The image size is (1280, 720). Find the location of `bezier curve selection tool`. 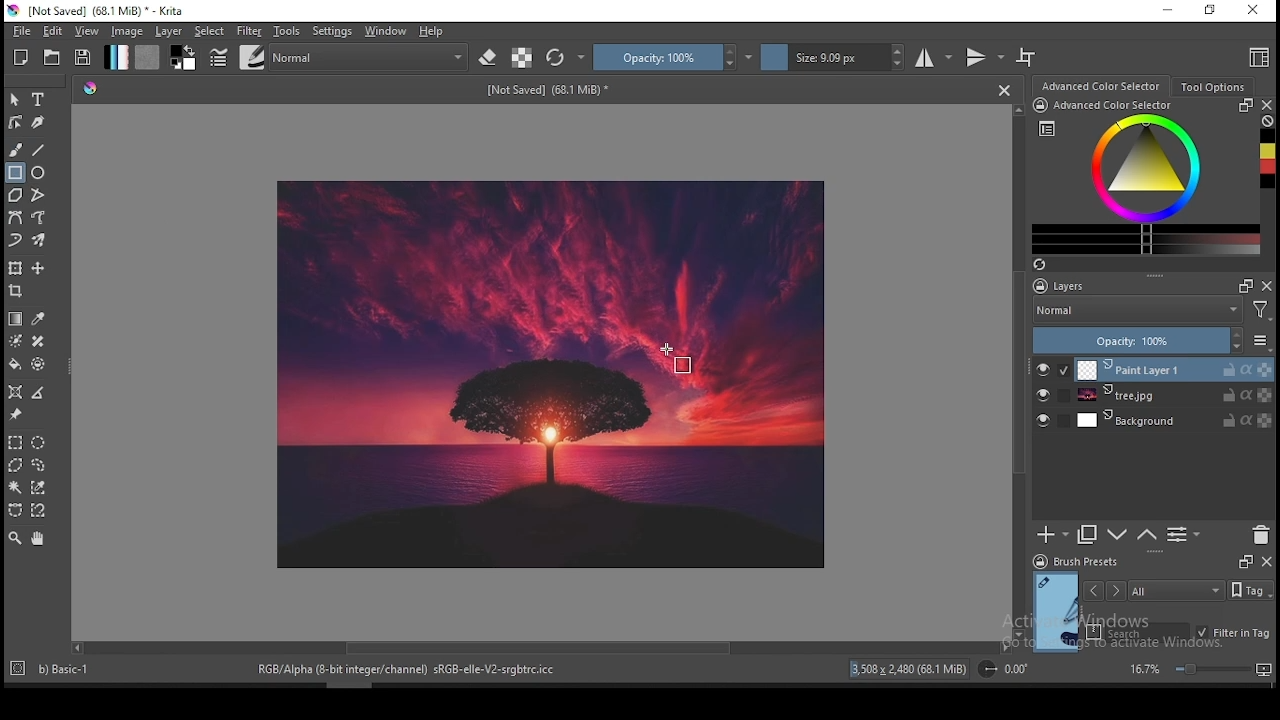

bezier curve selection tool is located at coordinates (13, 511).